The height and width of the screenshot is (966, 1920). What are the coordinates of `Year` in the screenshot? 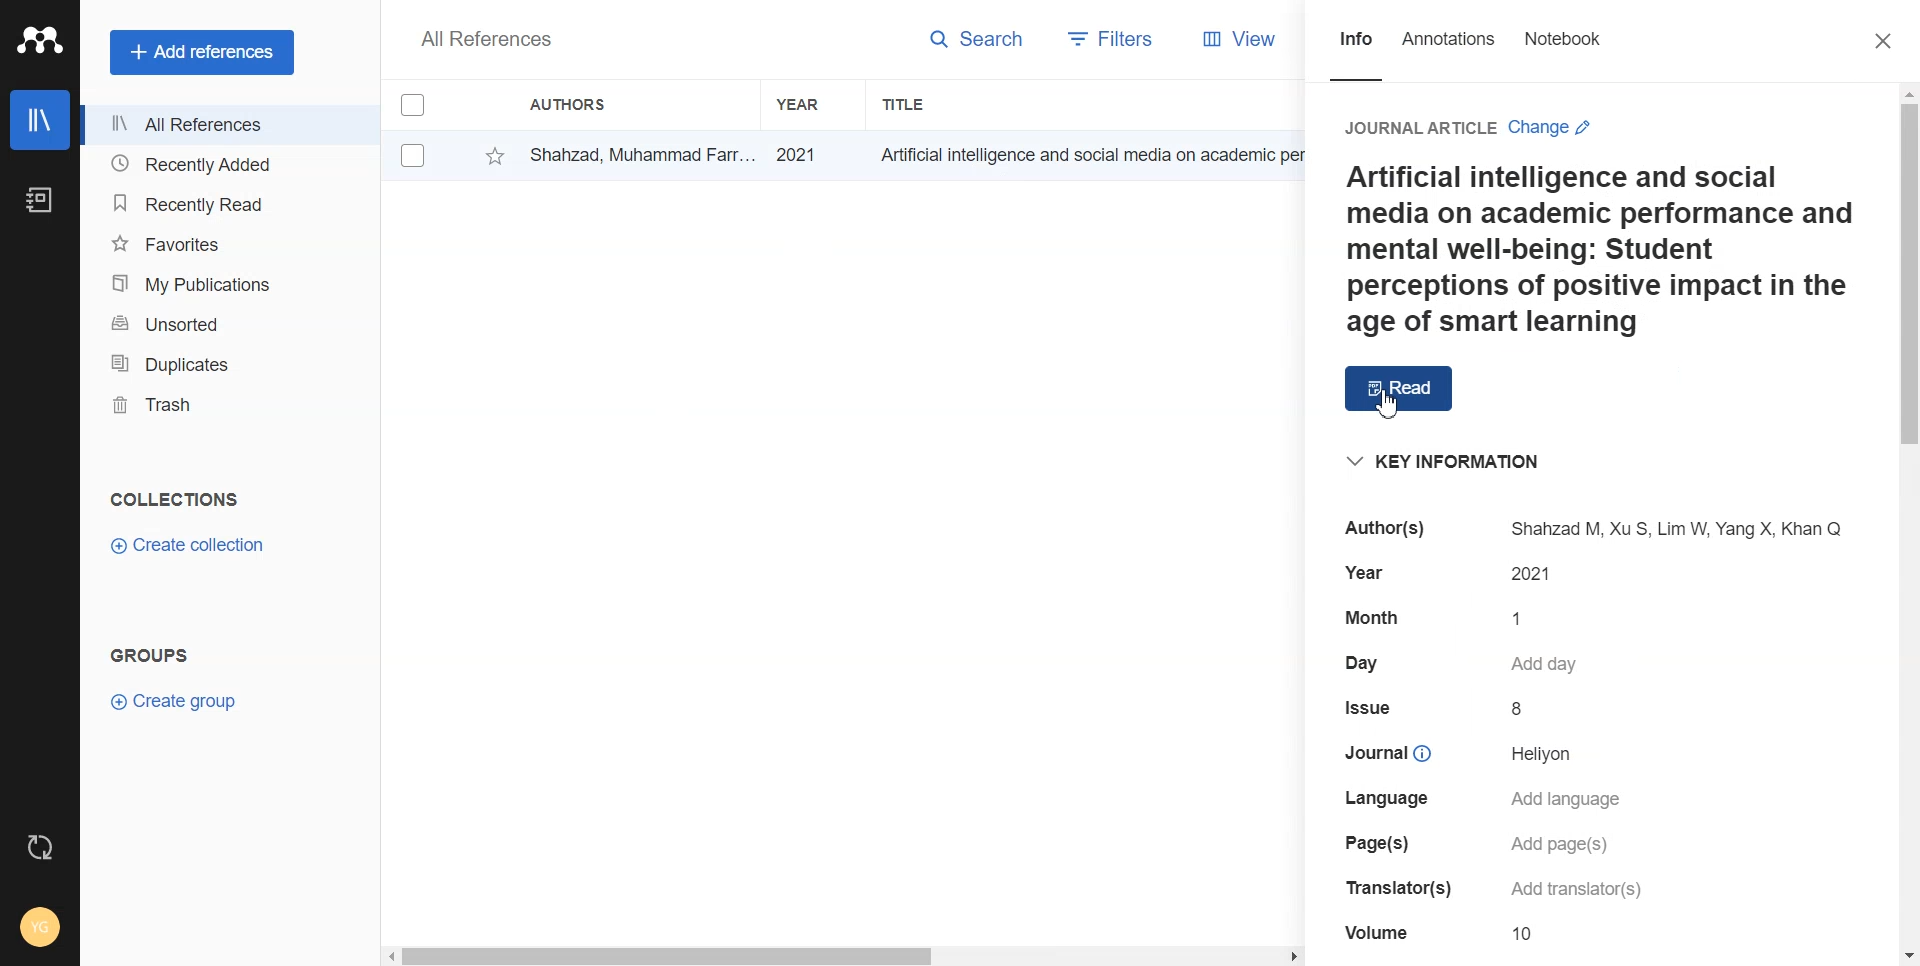 It's located at (801, 101).